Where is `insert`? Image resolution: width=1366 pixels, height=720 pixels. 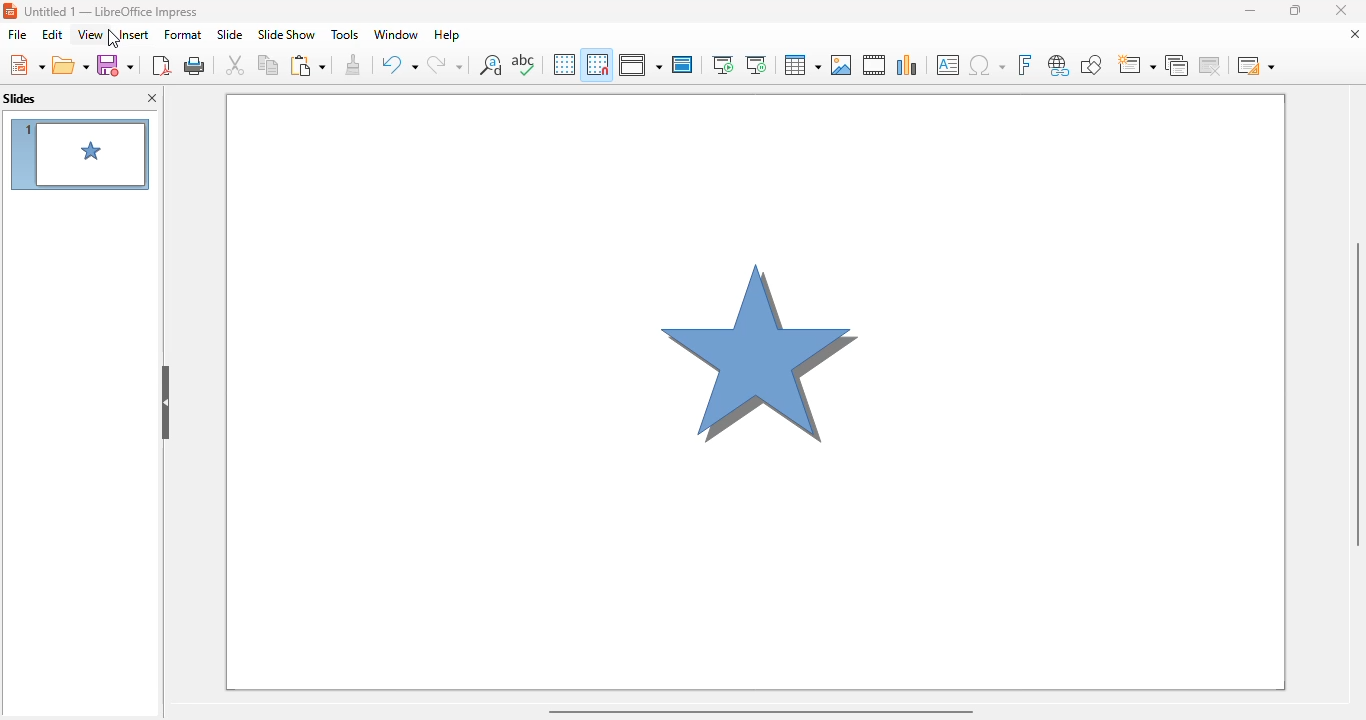
insert is located at coordinates (131, 34).